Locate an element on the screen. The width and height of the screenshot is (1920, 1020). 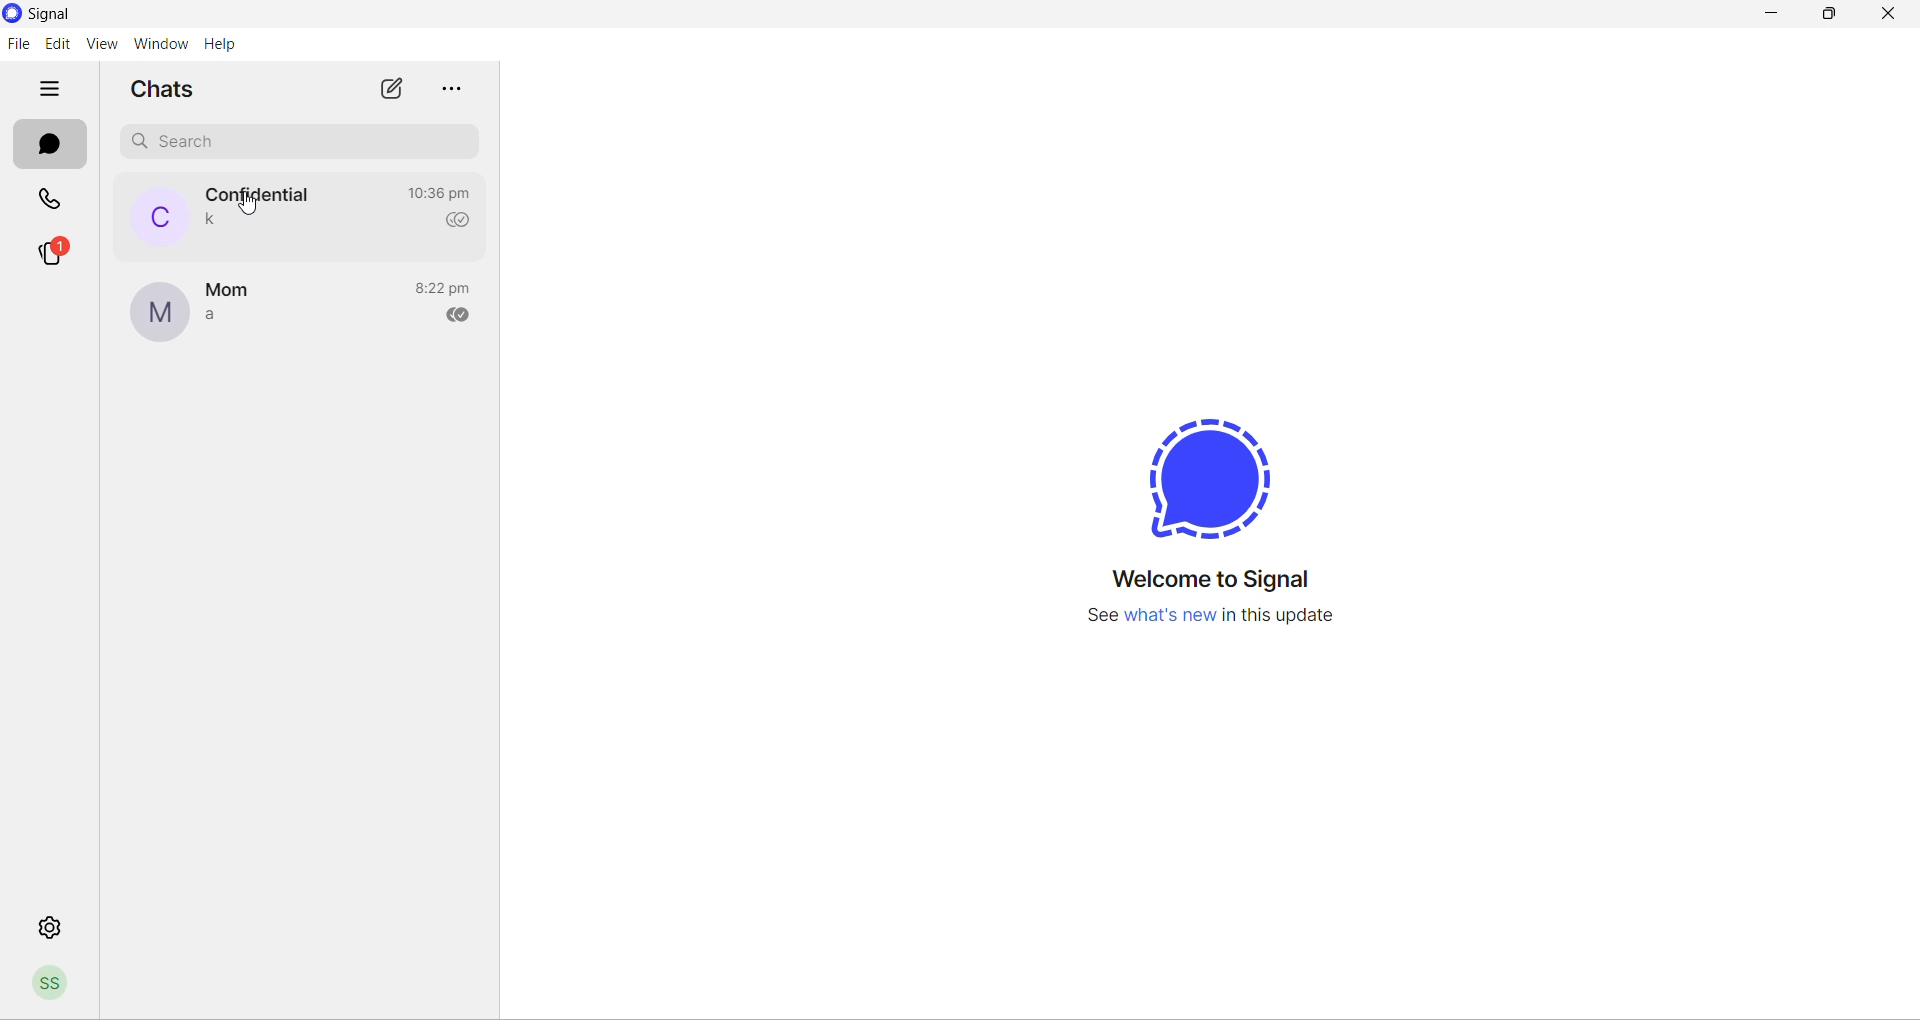
search chats is located at coordinates (308, 142).